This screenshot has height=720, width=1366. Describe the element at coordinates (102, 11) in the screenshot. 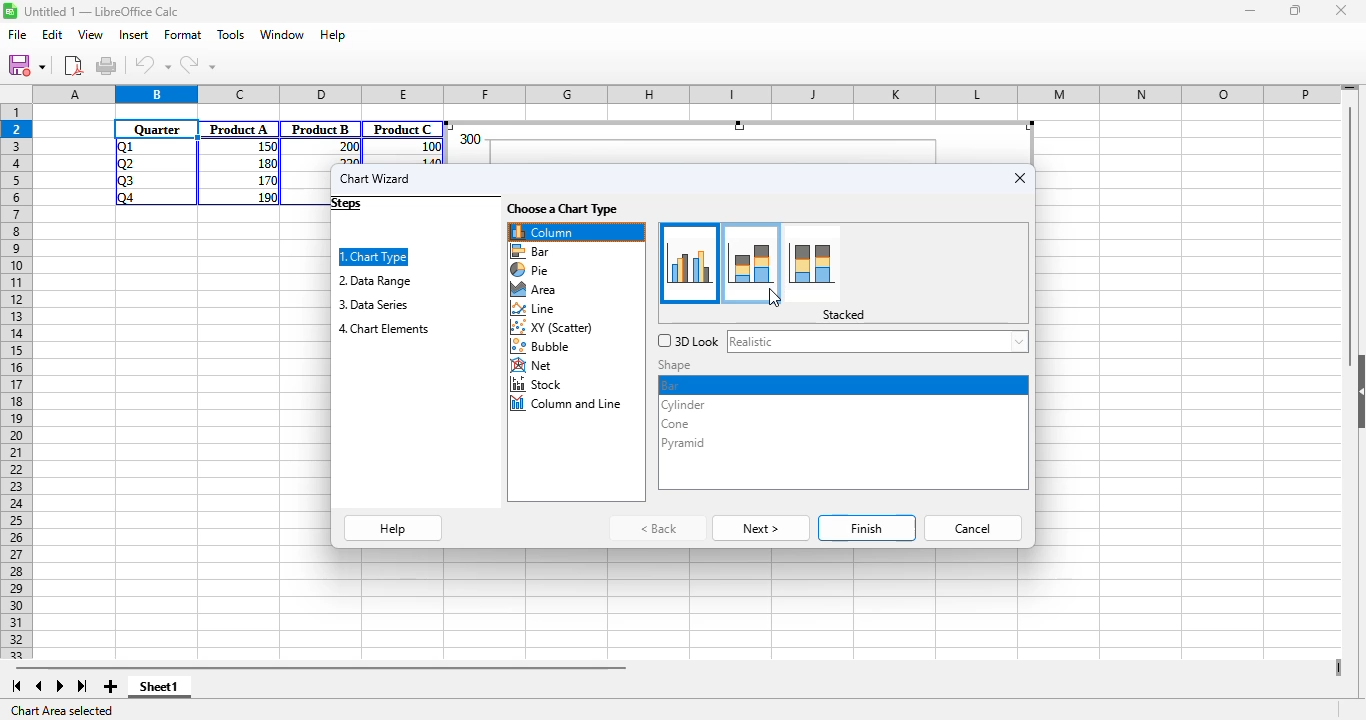

I see `Untitled 1 — LibreOffice Calc` at that location.